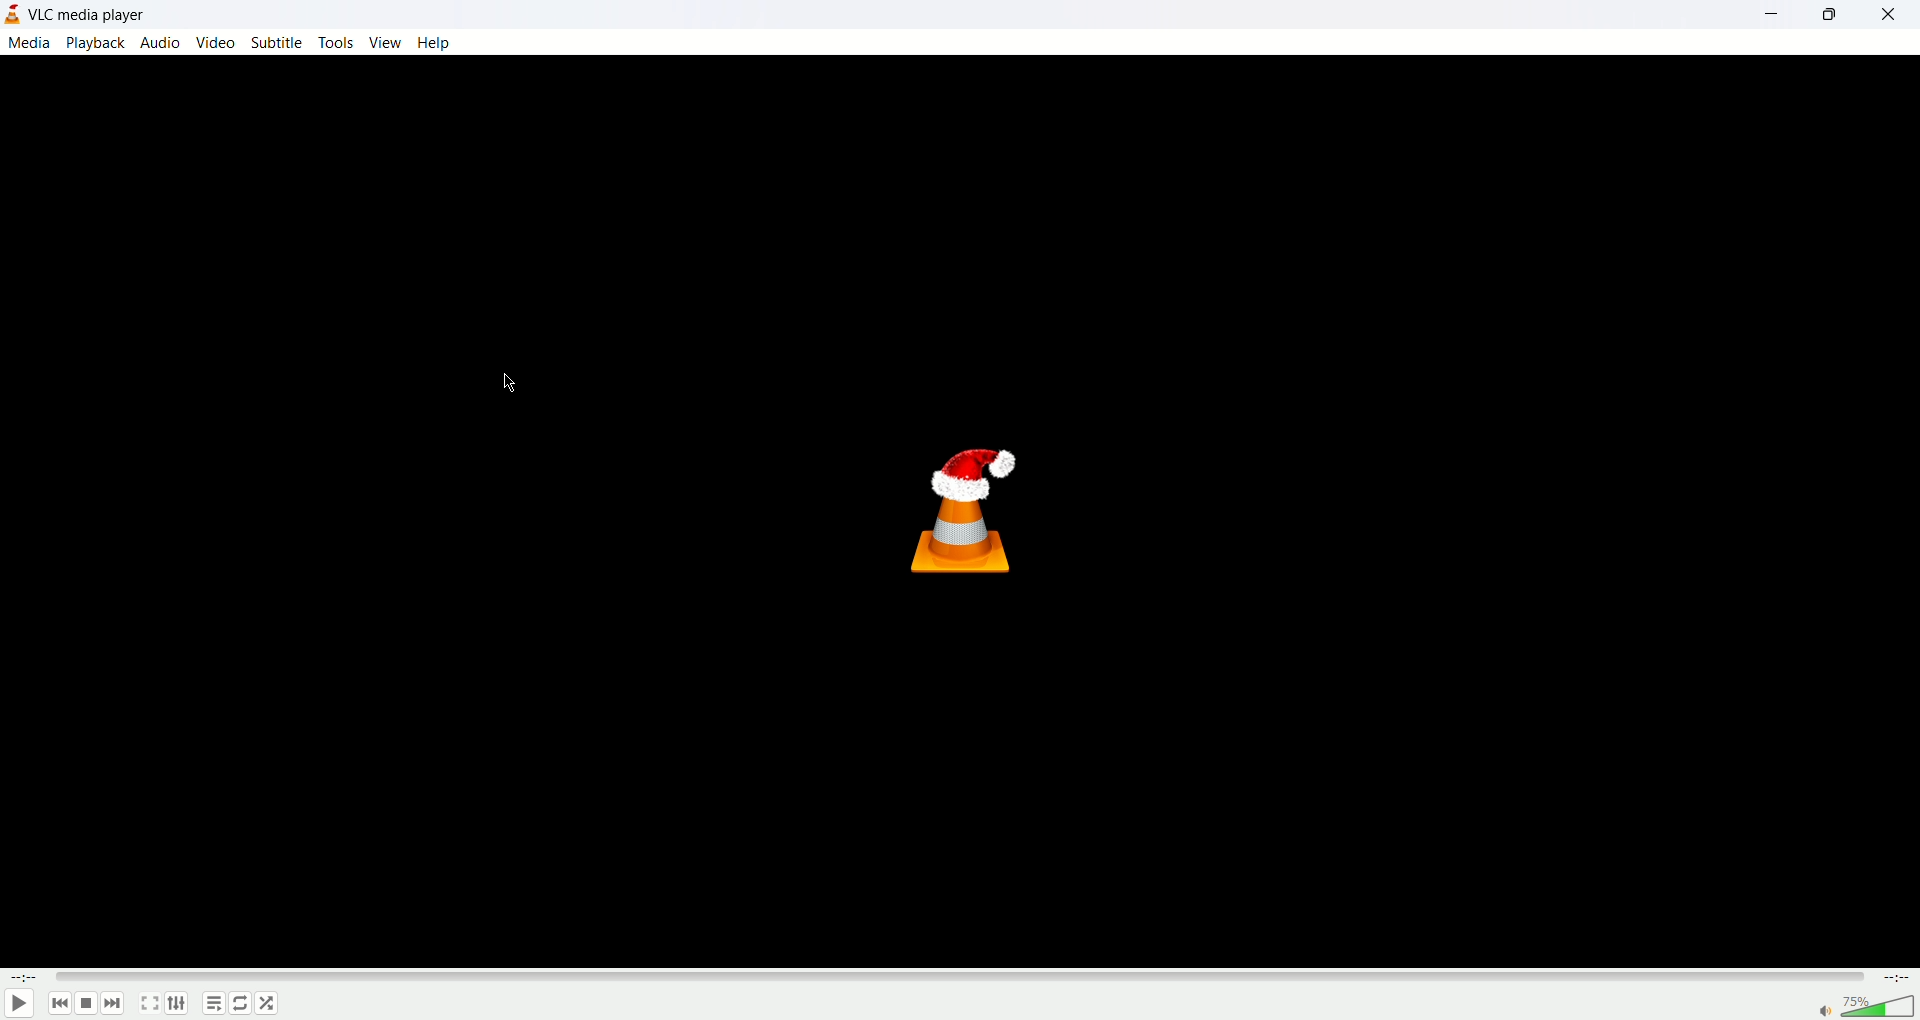  I want to click on application icon, so click(17, 13).